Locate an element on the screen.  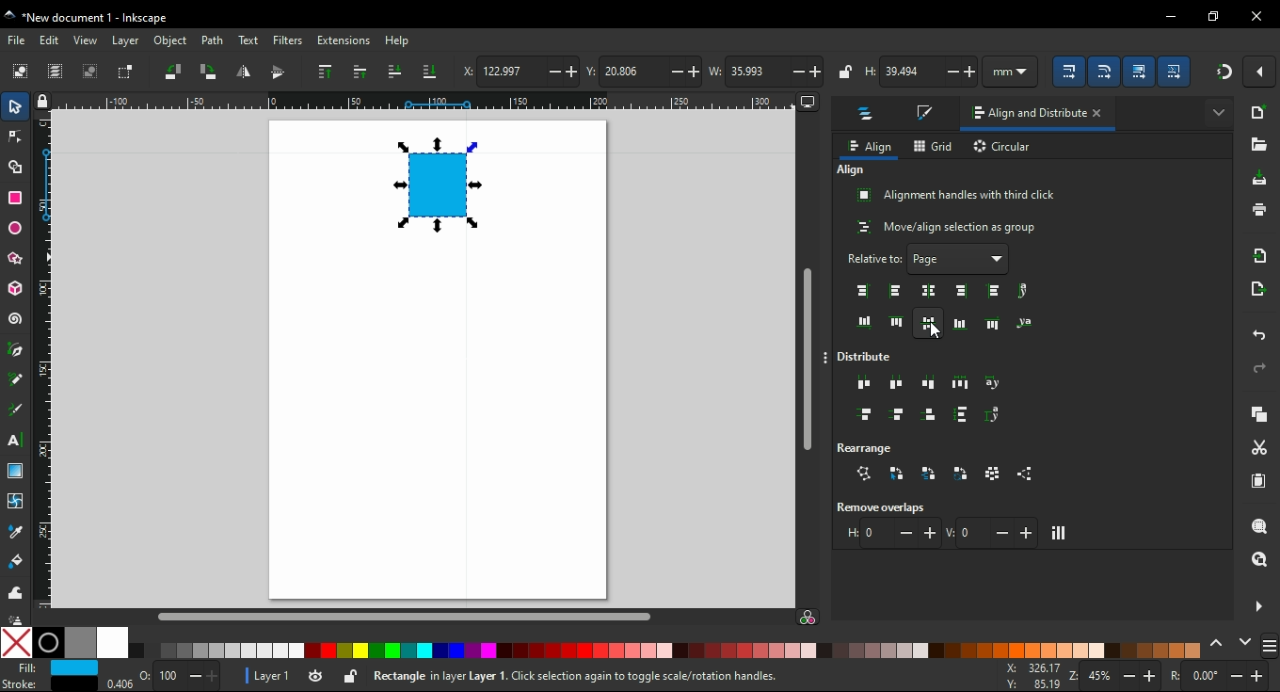
none is located at coordinates (17, 642).